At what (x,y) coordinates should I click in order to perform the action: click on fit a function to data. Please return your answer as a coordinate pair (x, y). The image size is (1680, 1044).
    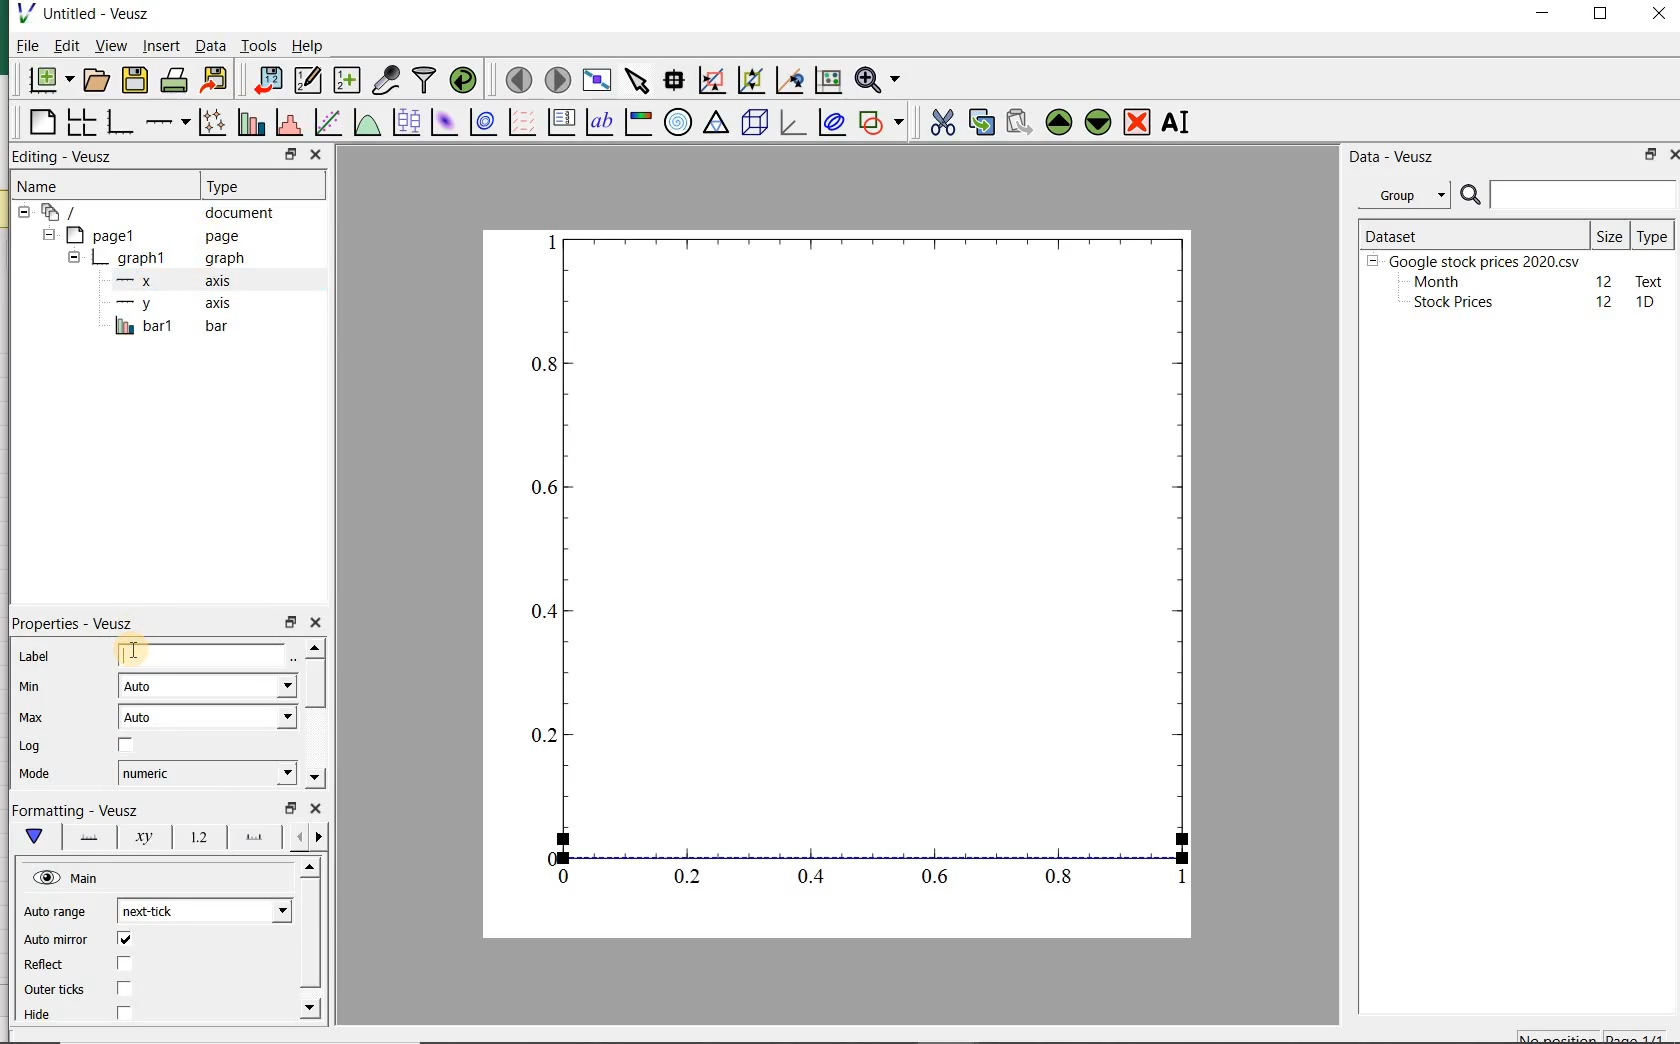
    Looking at the image, I should click on (326, 123).